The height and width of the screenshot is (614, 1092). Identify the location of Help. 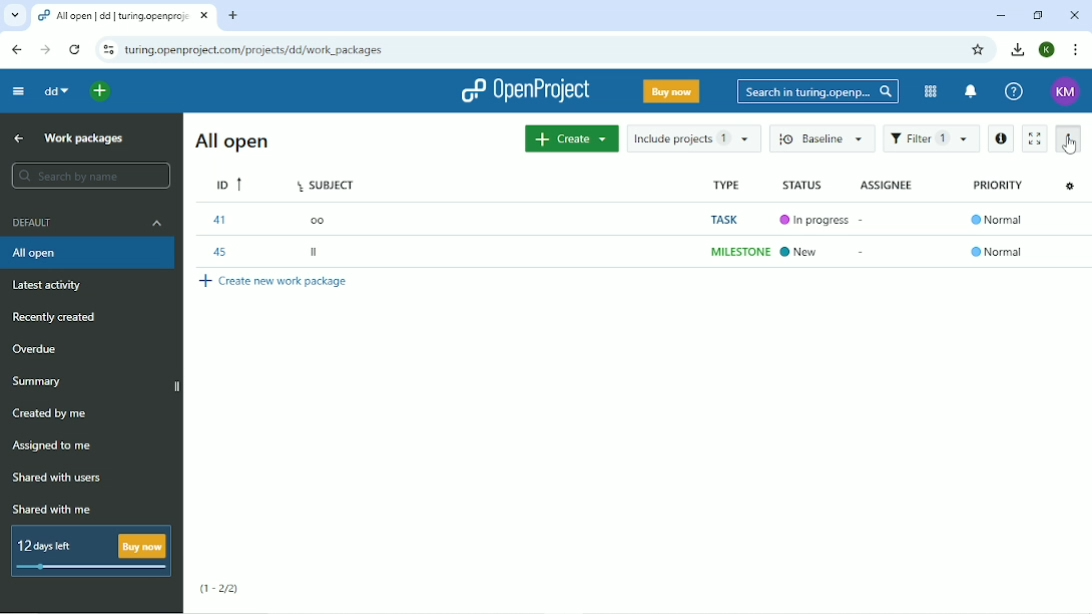
(1013, 92).